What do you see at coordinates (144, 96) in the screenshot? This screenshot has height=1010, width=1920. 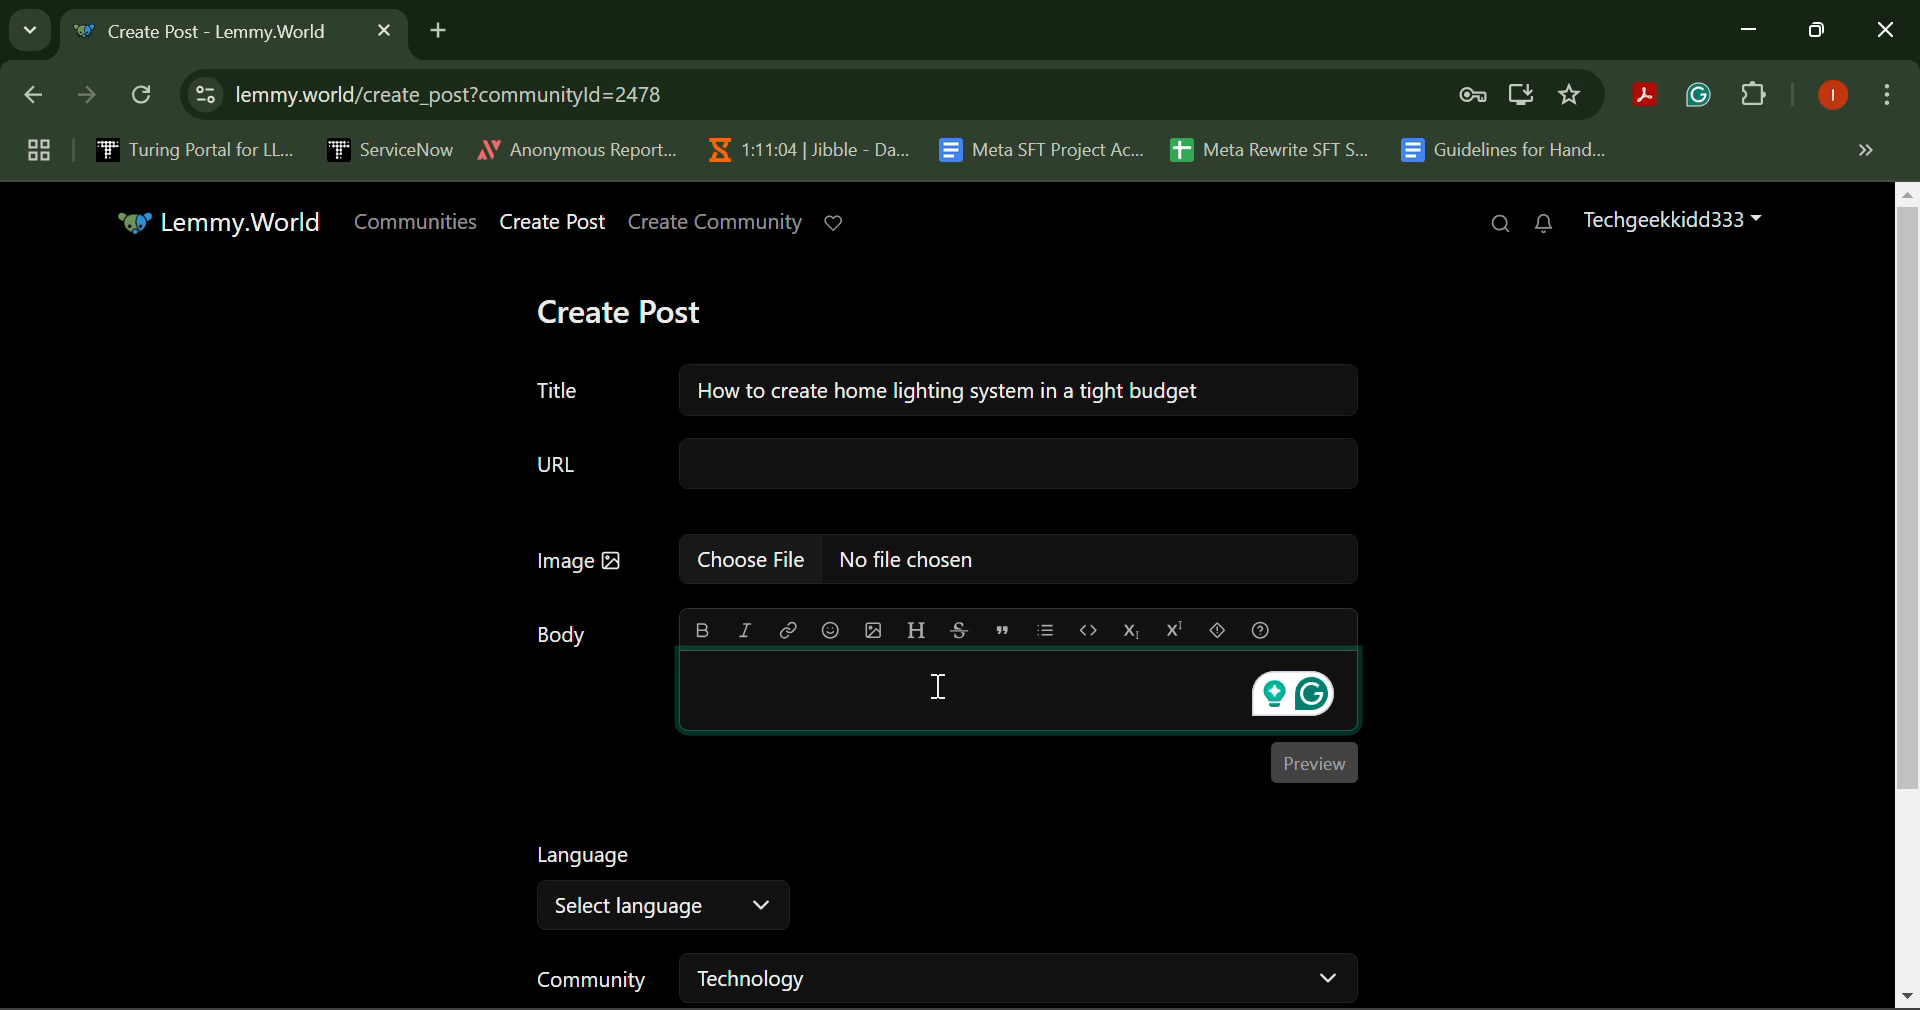 I see `Refresh Page ` at bounding box center [144, 96].